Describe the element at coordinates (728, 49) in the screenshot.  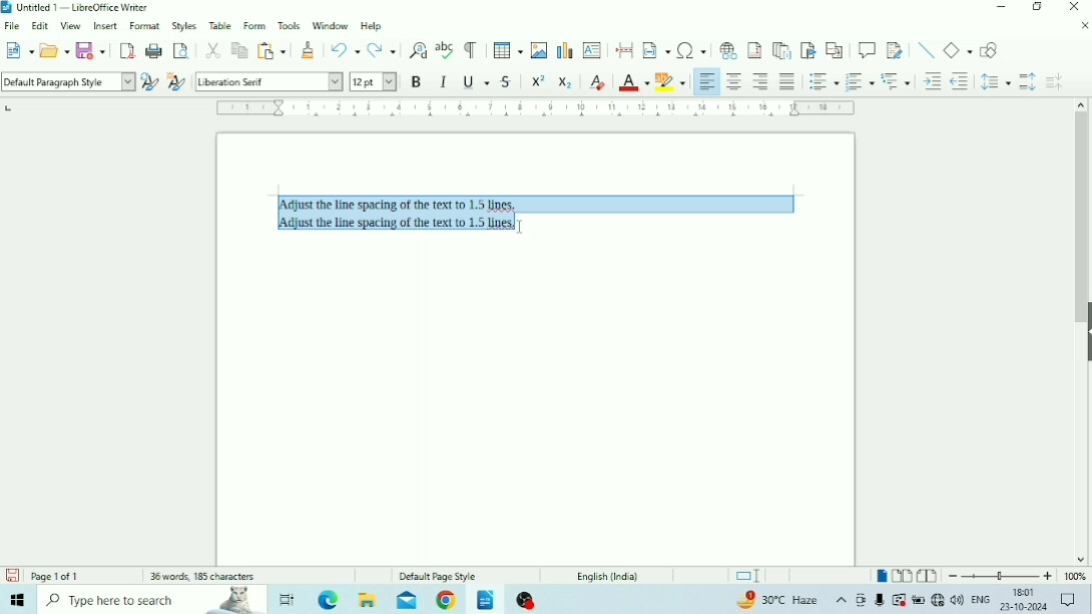
I see `Insert Hyperlink` at that location.